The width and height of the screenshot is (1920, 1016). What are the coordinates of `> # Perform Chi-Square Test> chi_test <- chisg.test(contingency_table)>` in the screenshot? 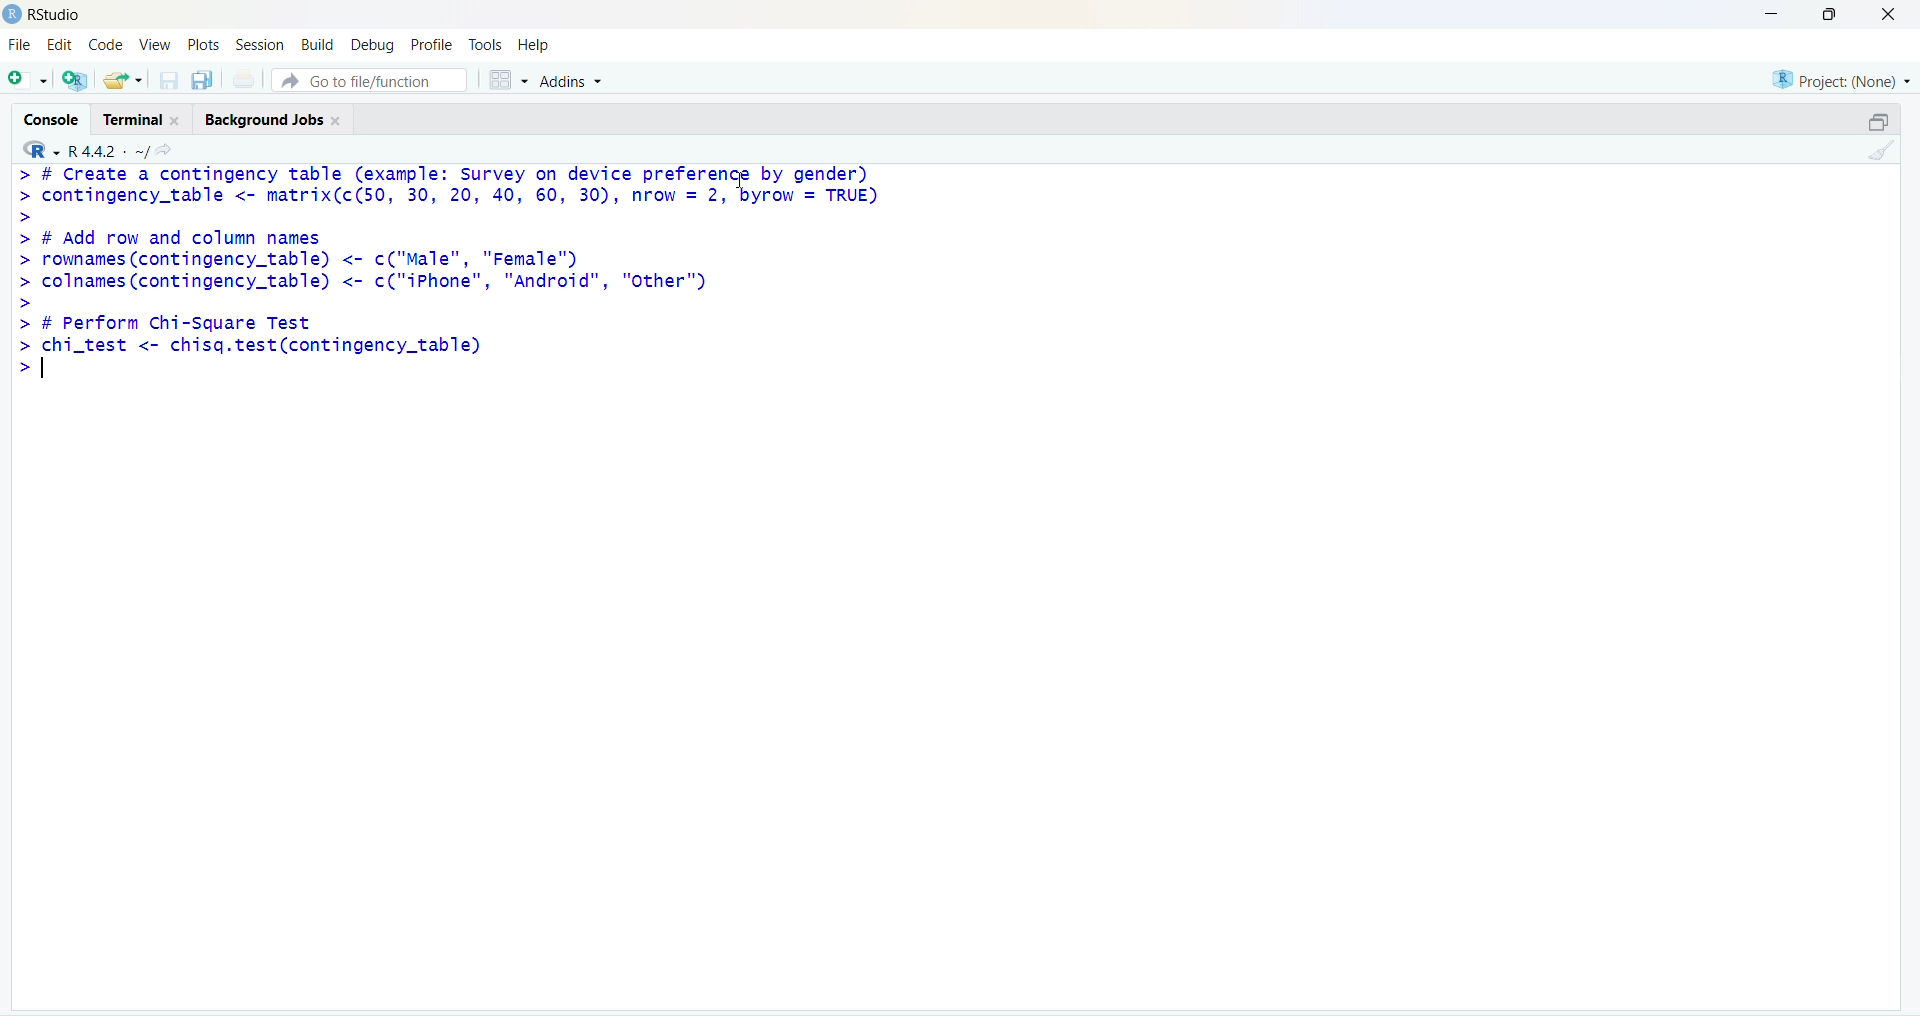 It's located at (256, 345).